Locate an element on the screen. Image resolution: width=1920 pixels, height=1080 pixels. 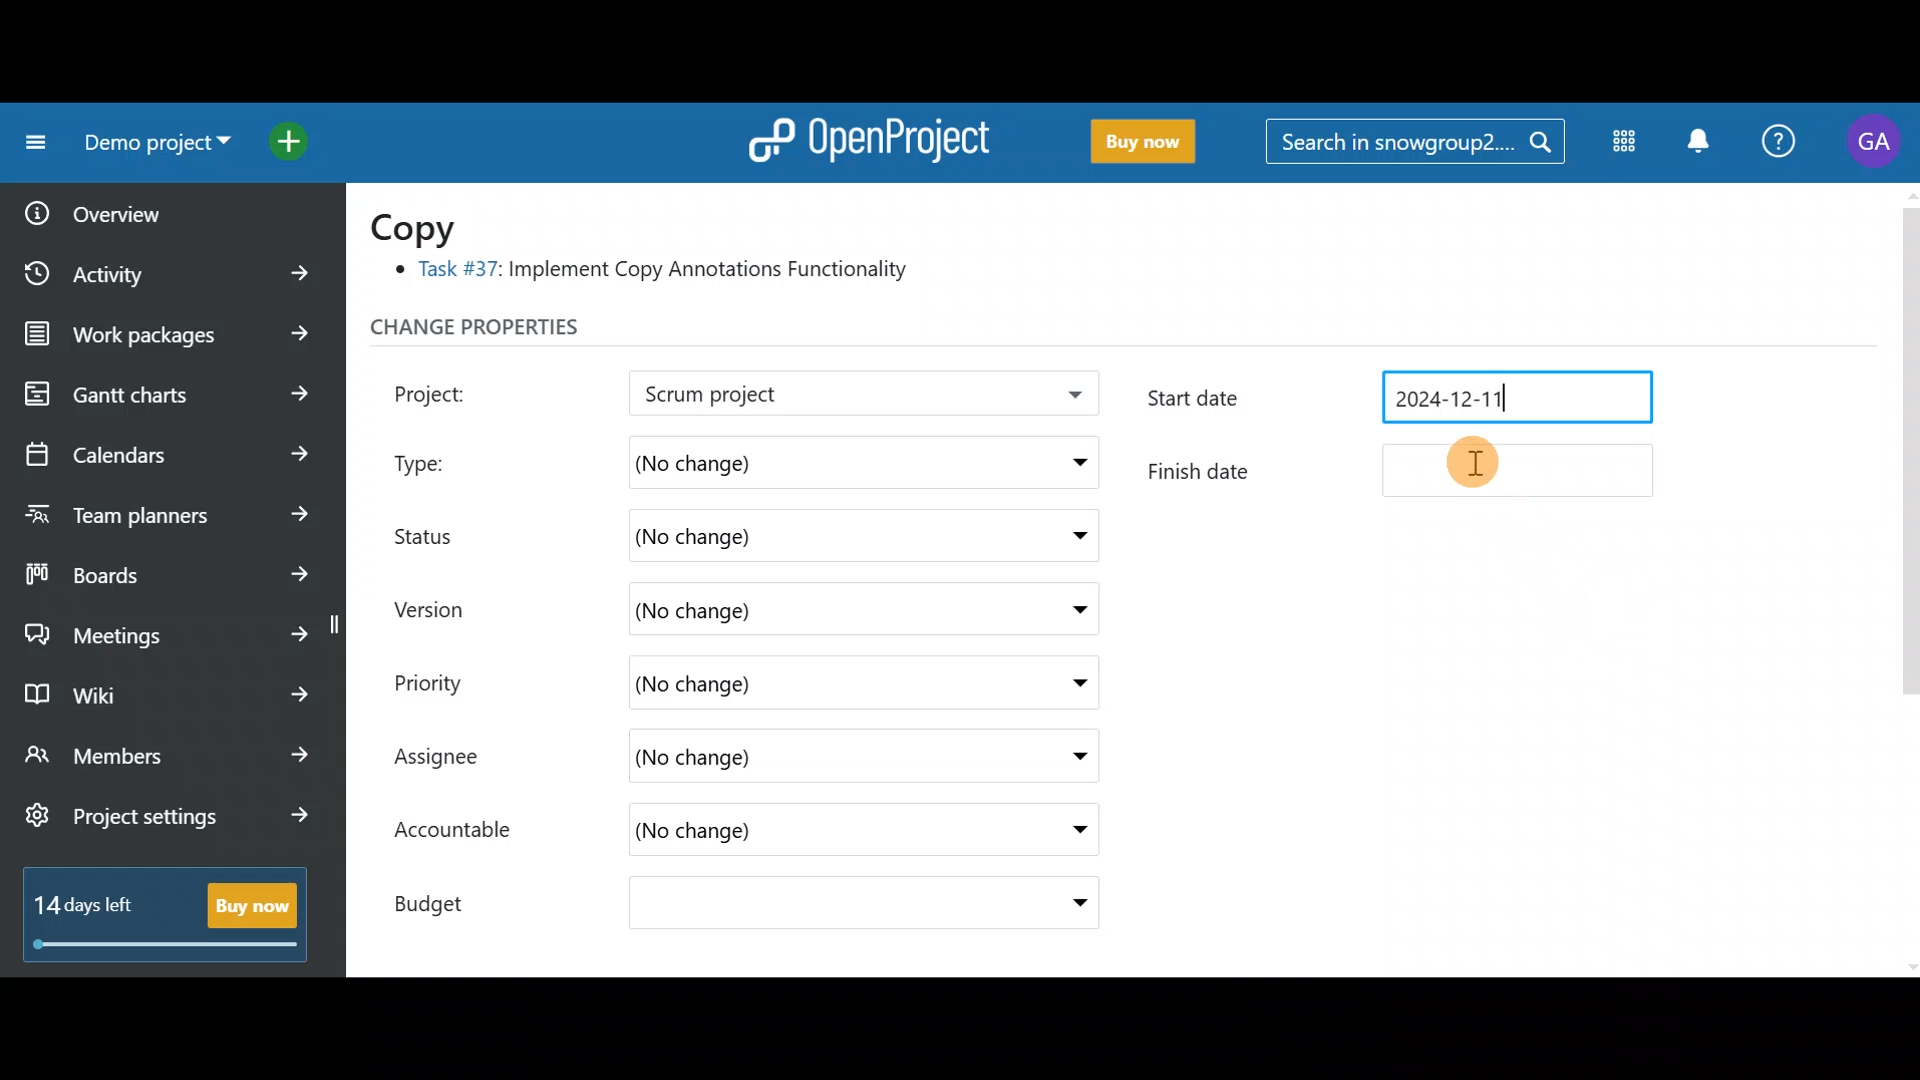
Wiki is located at coordinates (163, 689).